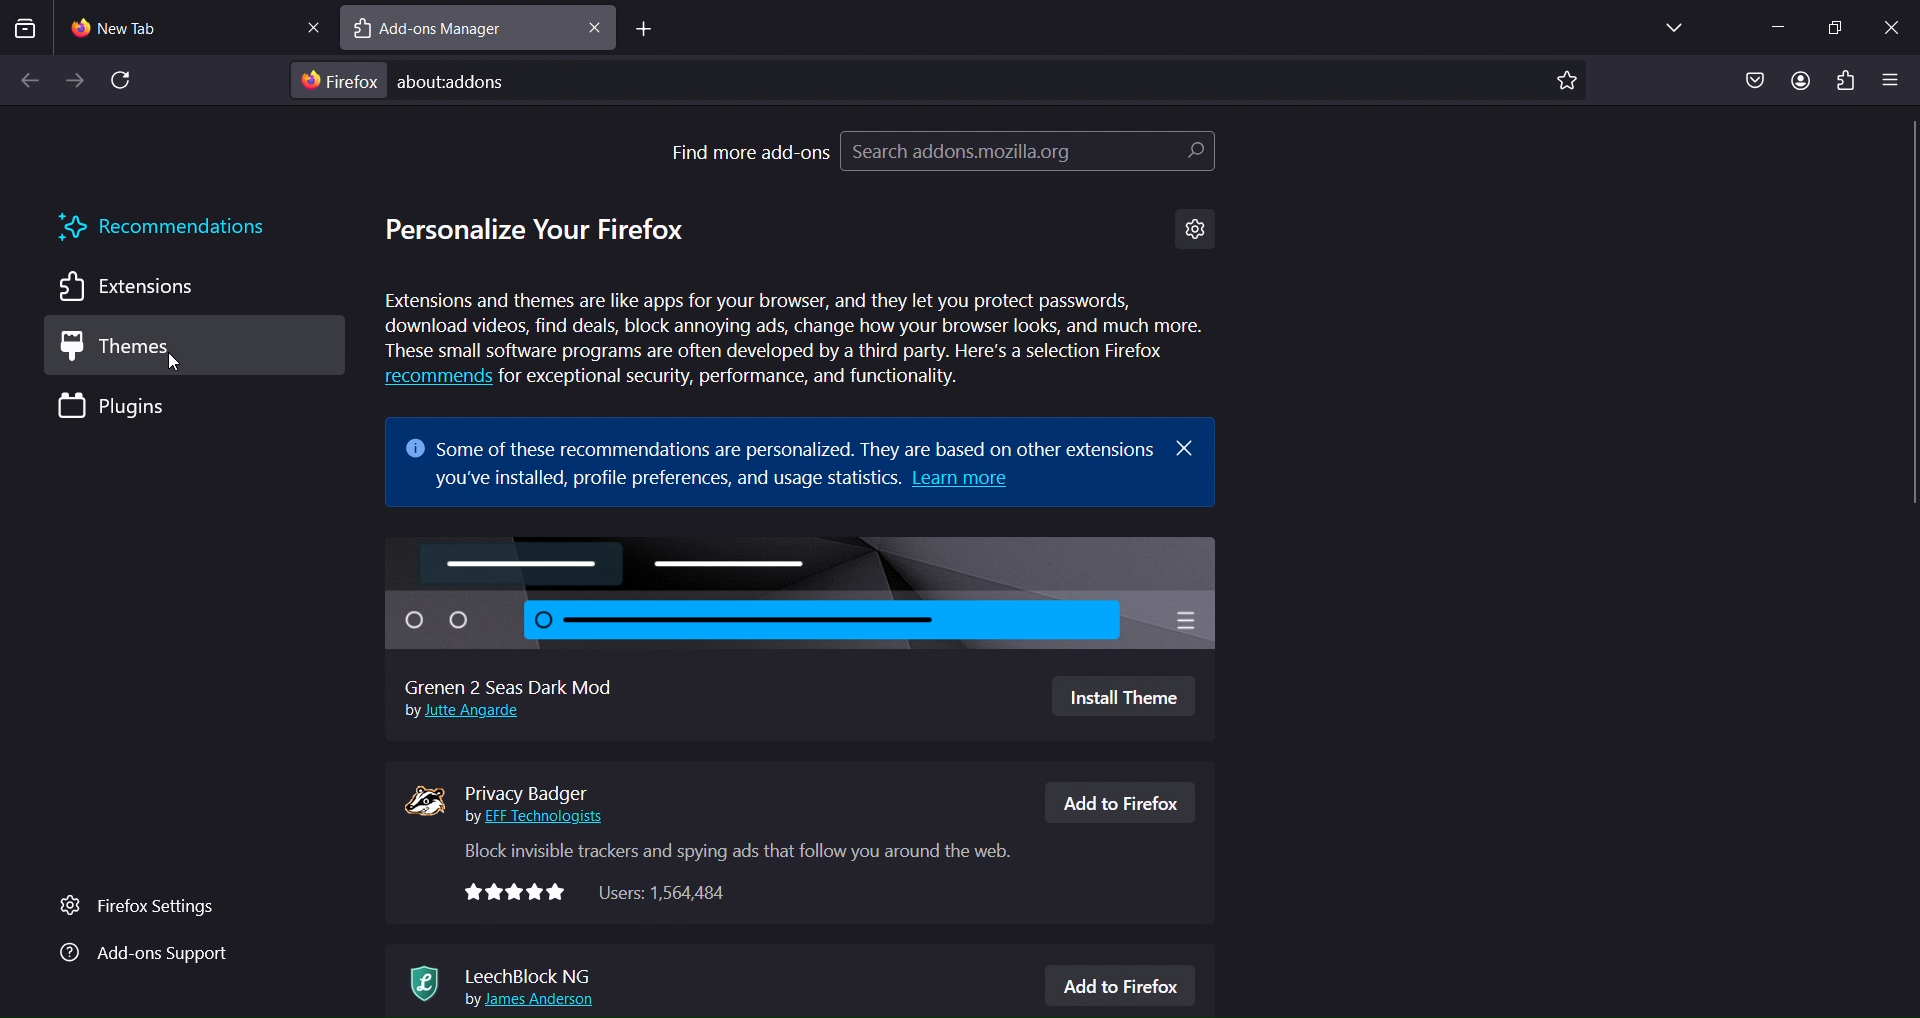  What do you see at coordinates (736, 377) in the screenshot?
I see ` for exceptional security, performance, and functionality.` at bounding box center [736, 377].